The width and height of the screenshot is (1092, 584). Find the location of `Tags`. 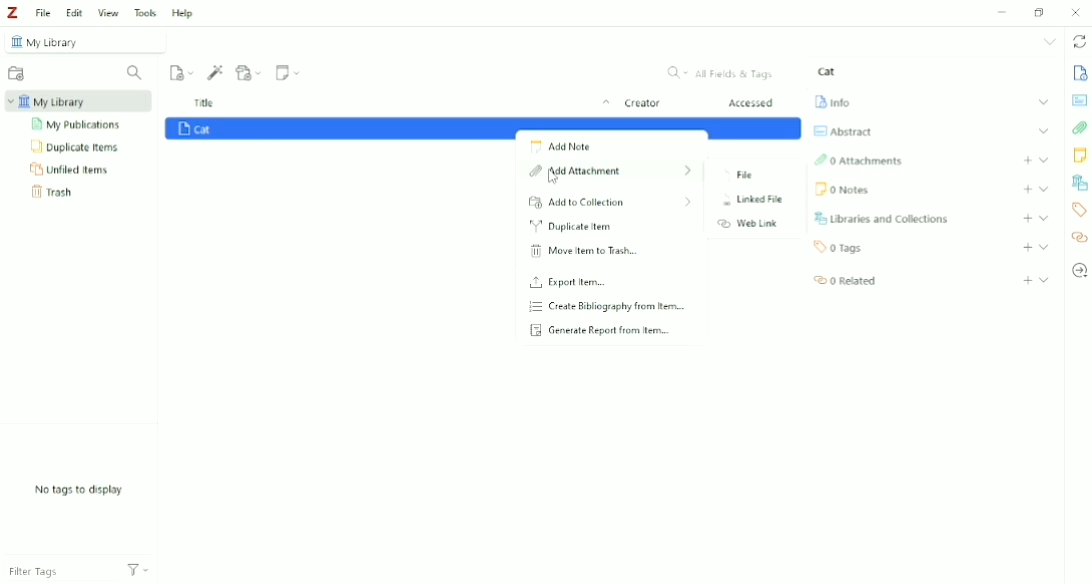

Tags is located at coordinates (1078, 209).